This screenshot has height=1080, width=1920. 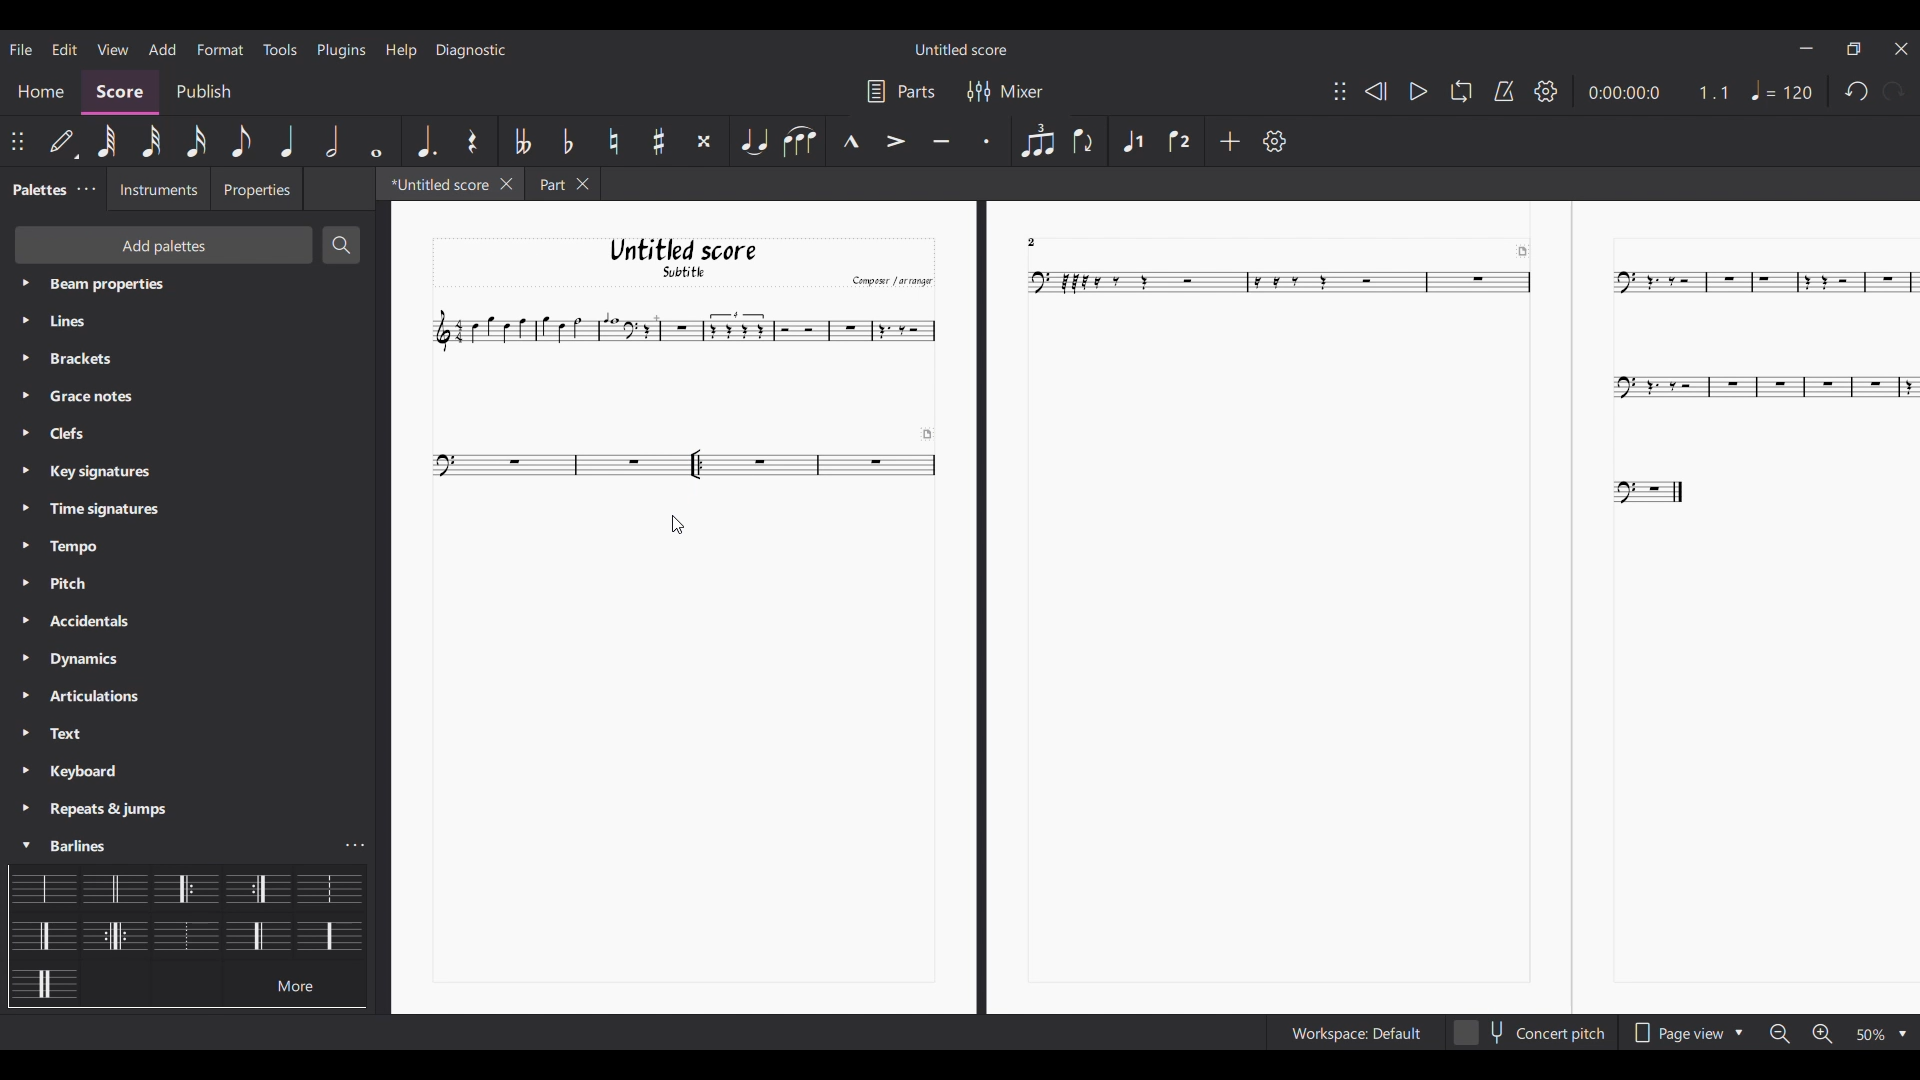 I want to click on Barline options, so click(x=326, y=888).